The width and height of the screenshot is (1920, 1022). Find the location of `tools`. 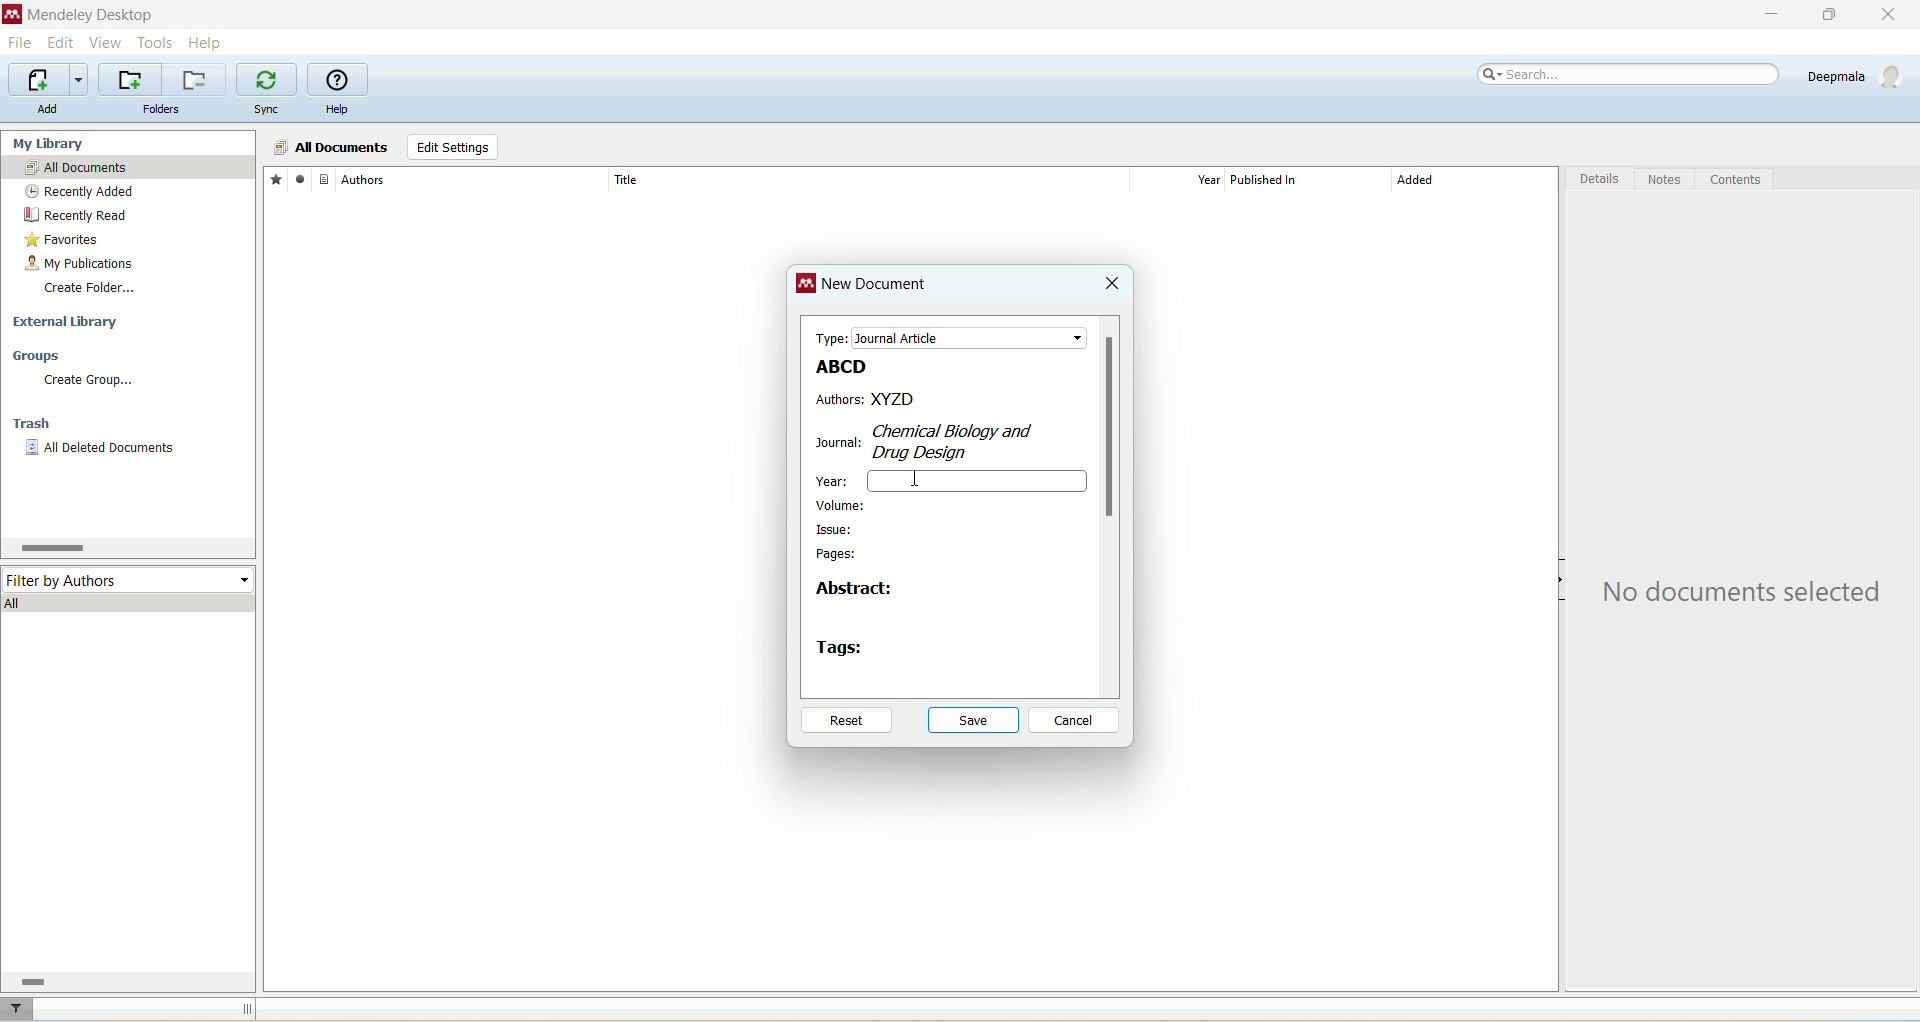

tools is located at coordinates (156, 41).